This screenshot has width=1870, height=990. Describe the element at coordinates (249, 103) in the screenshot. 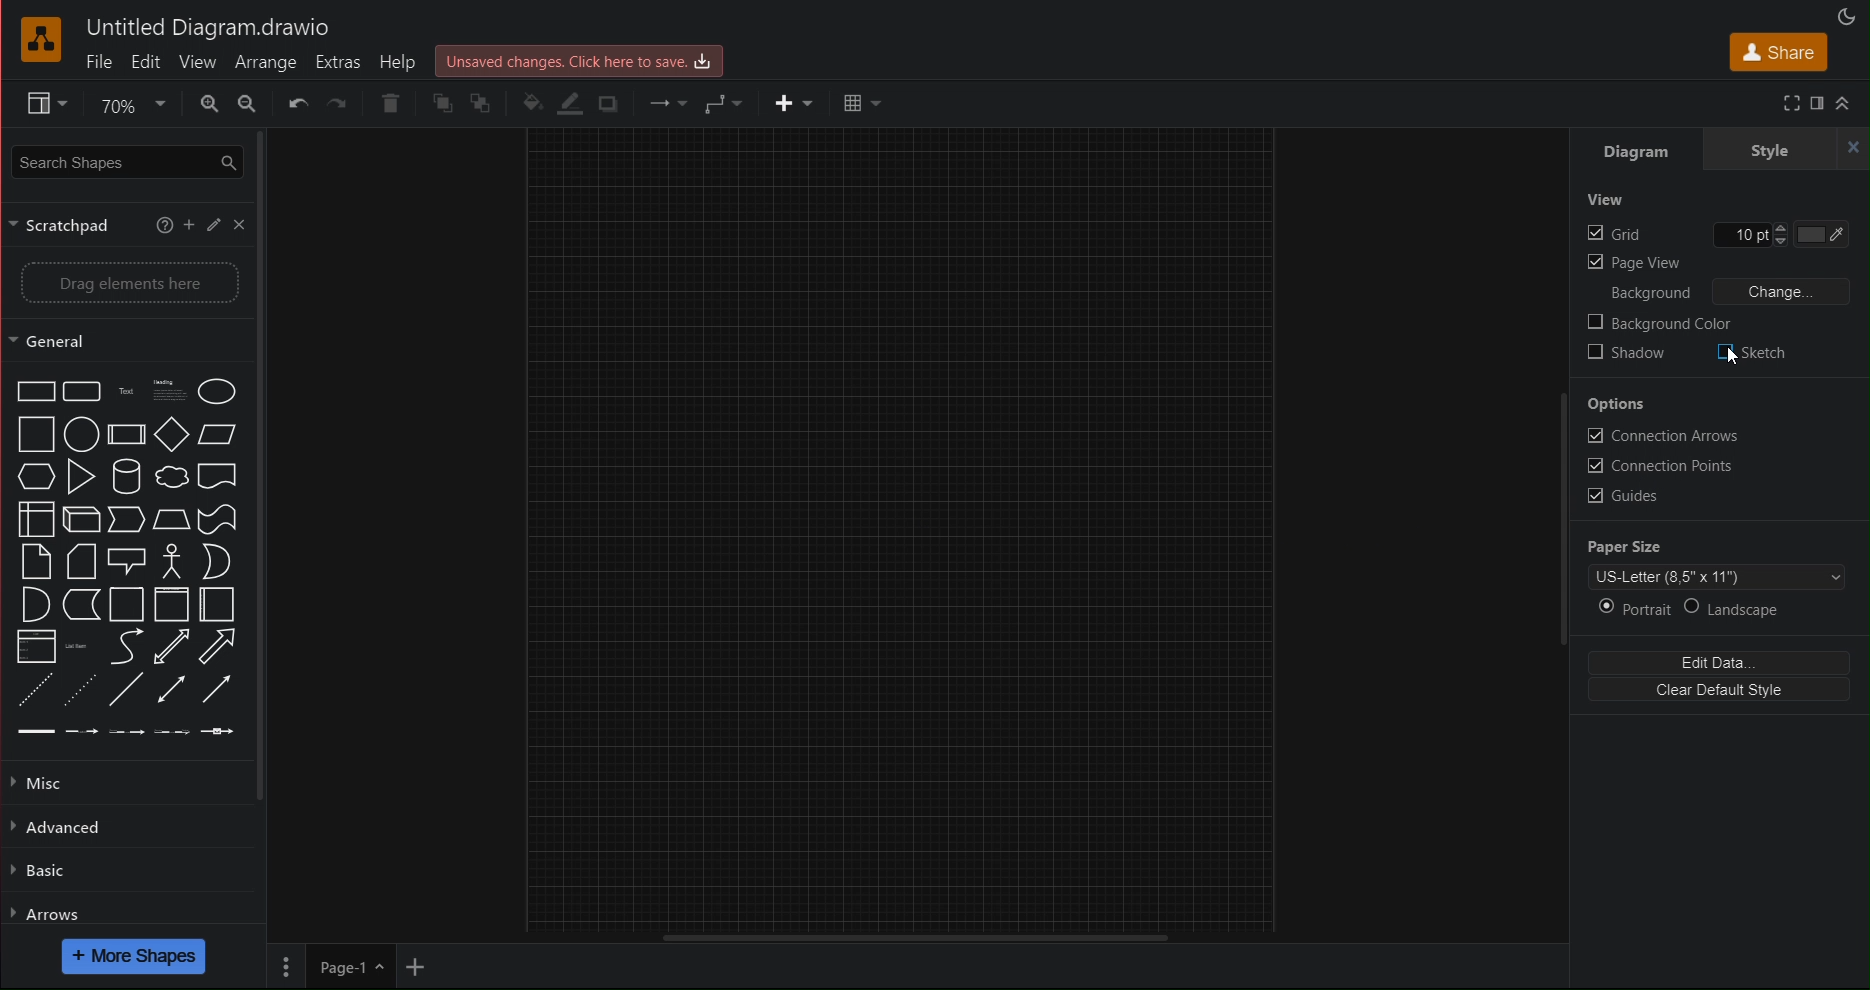

I see `Zoom Out` at that location.